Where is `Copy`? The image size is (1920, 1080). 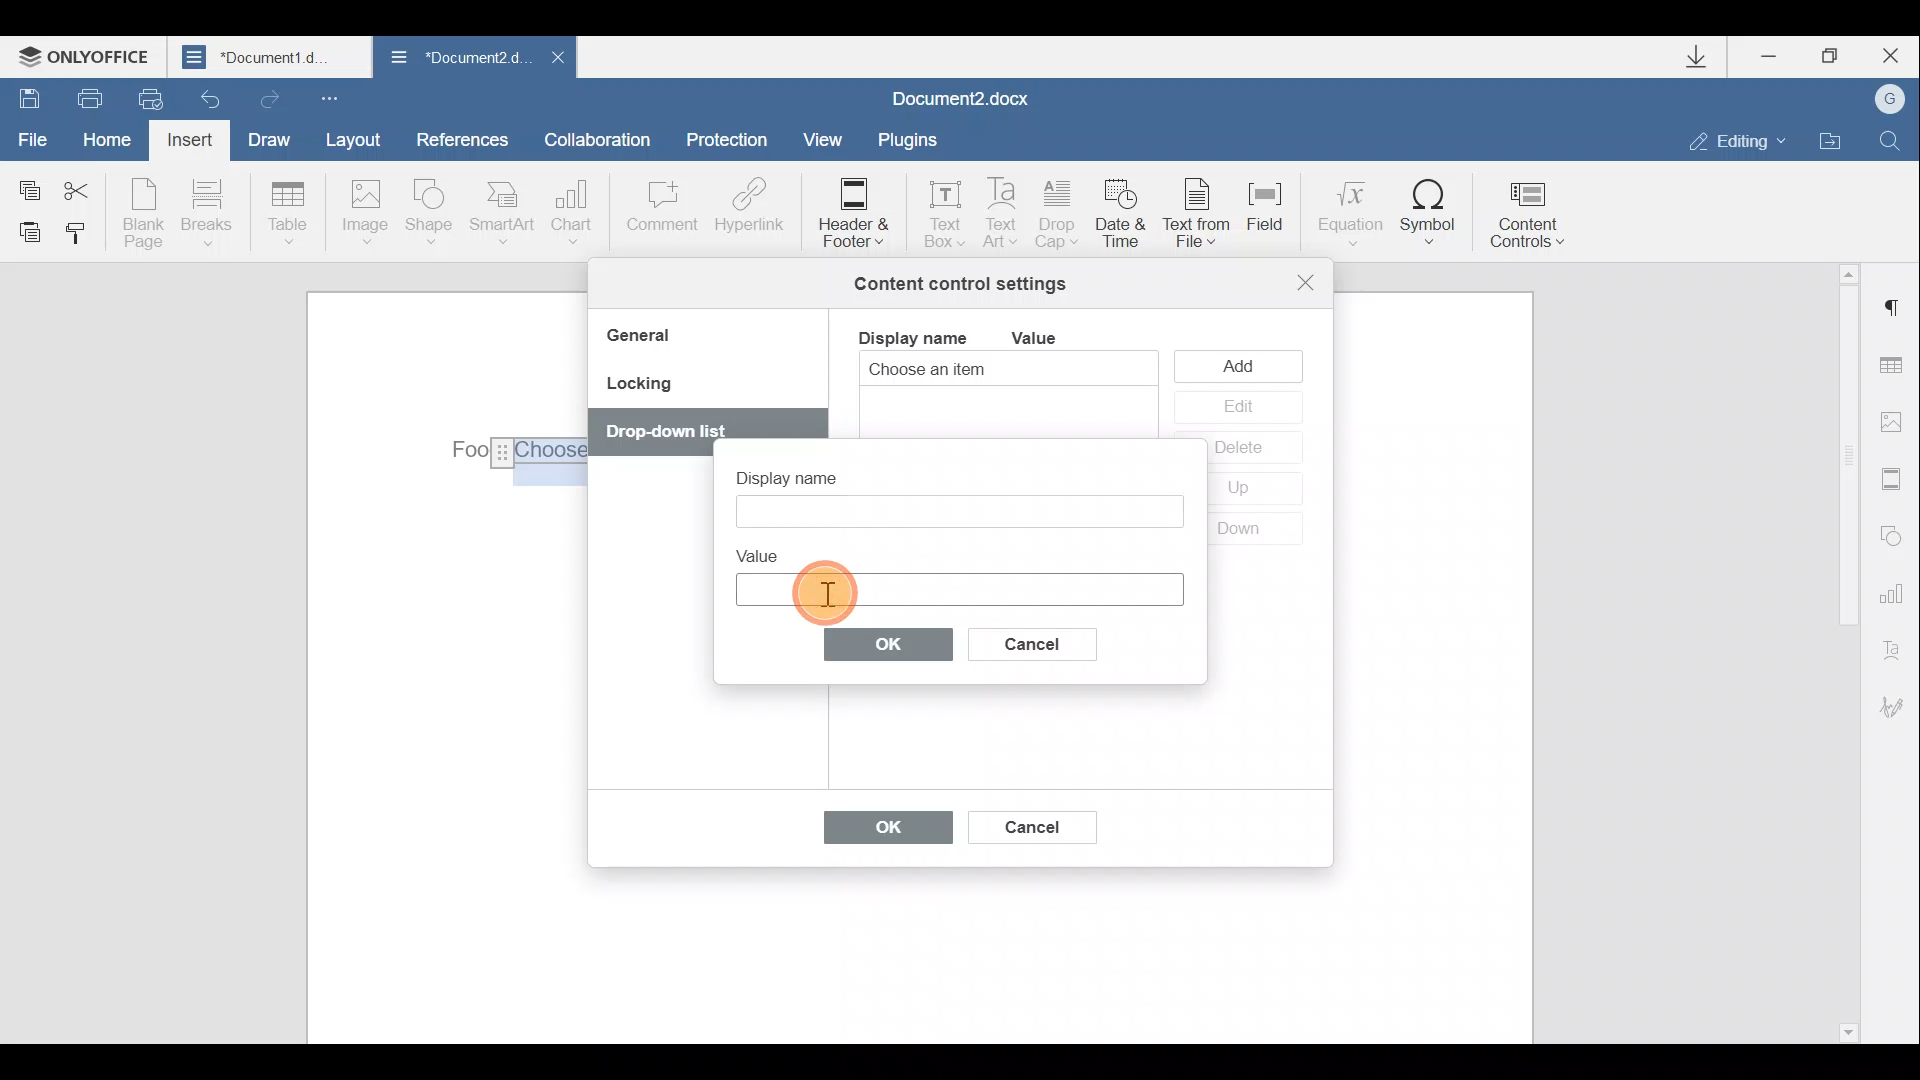 Copy is located at coordinates (28, 186).